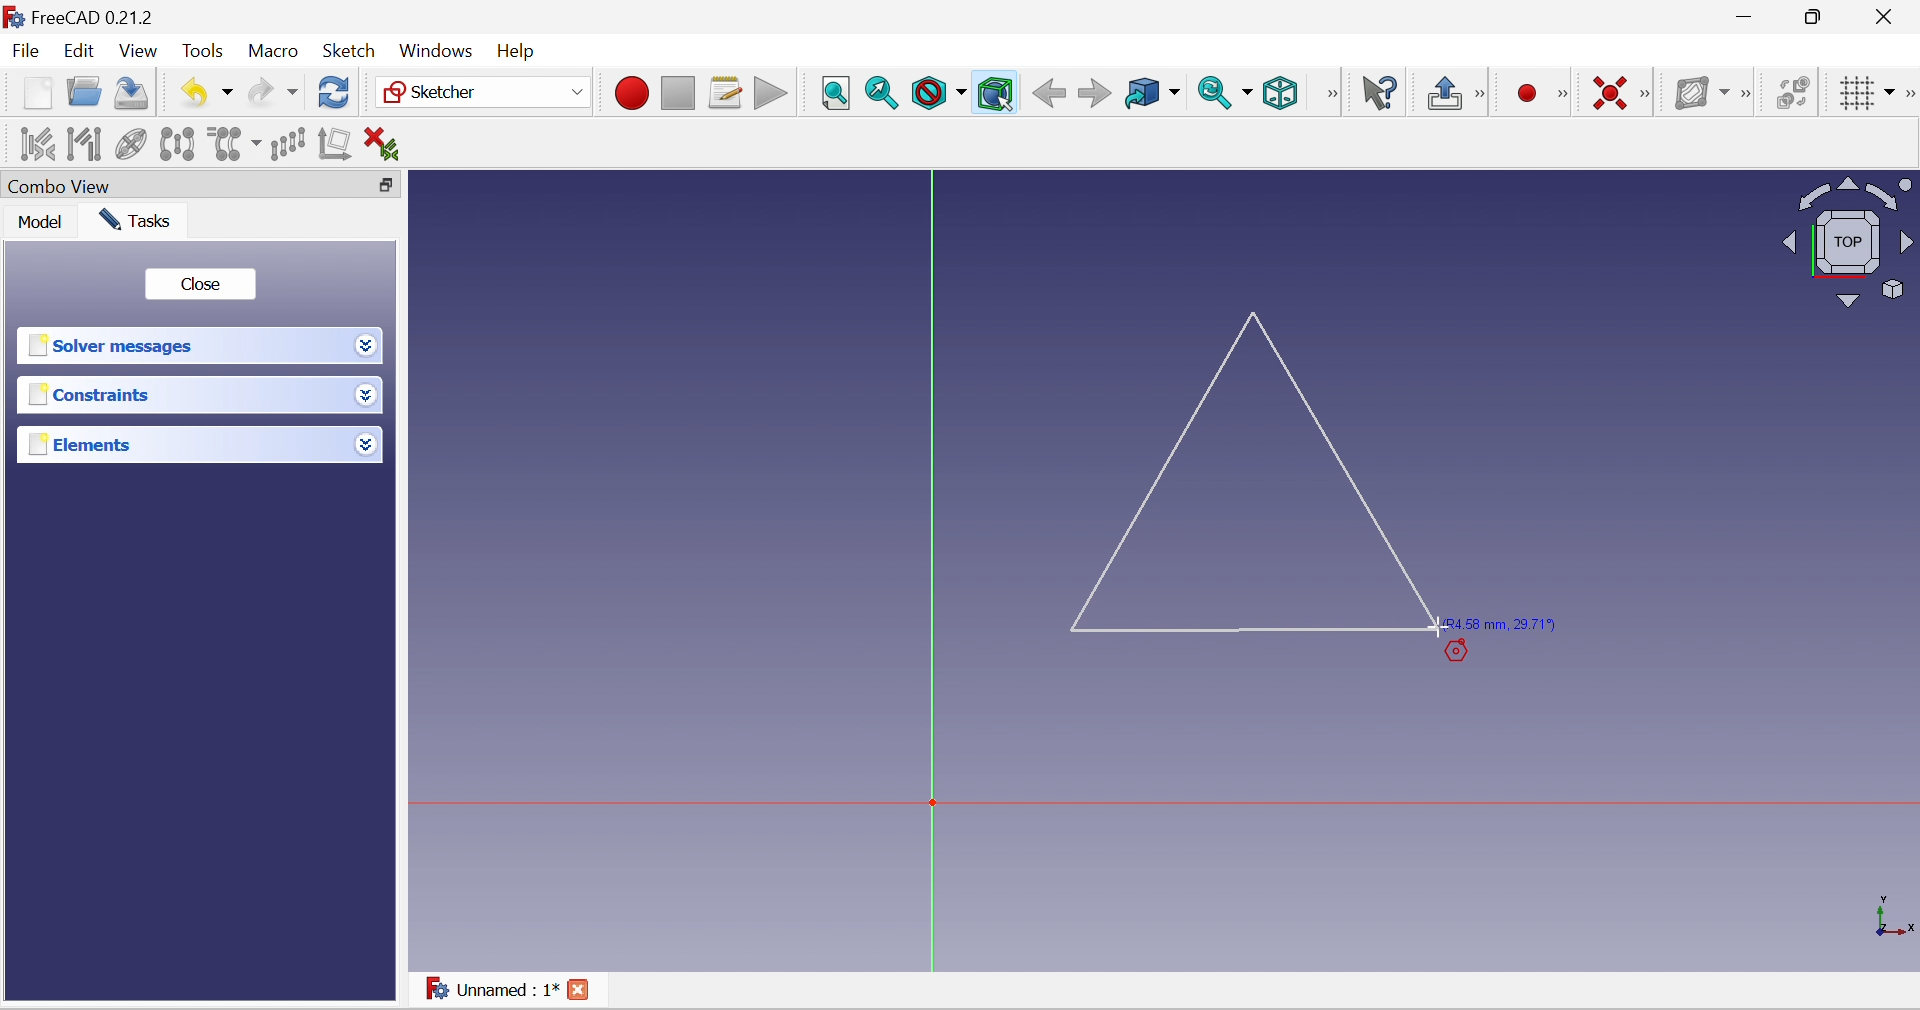 Image resolution: width=1920 pixels, height=1010 pixels. Describe the element at coordinates (1645, 95) in the screenshot. I see `[Sketcher constraints]` at that location.